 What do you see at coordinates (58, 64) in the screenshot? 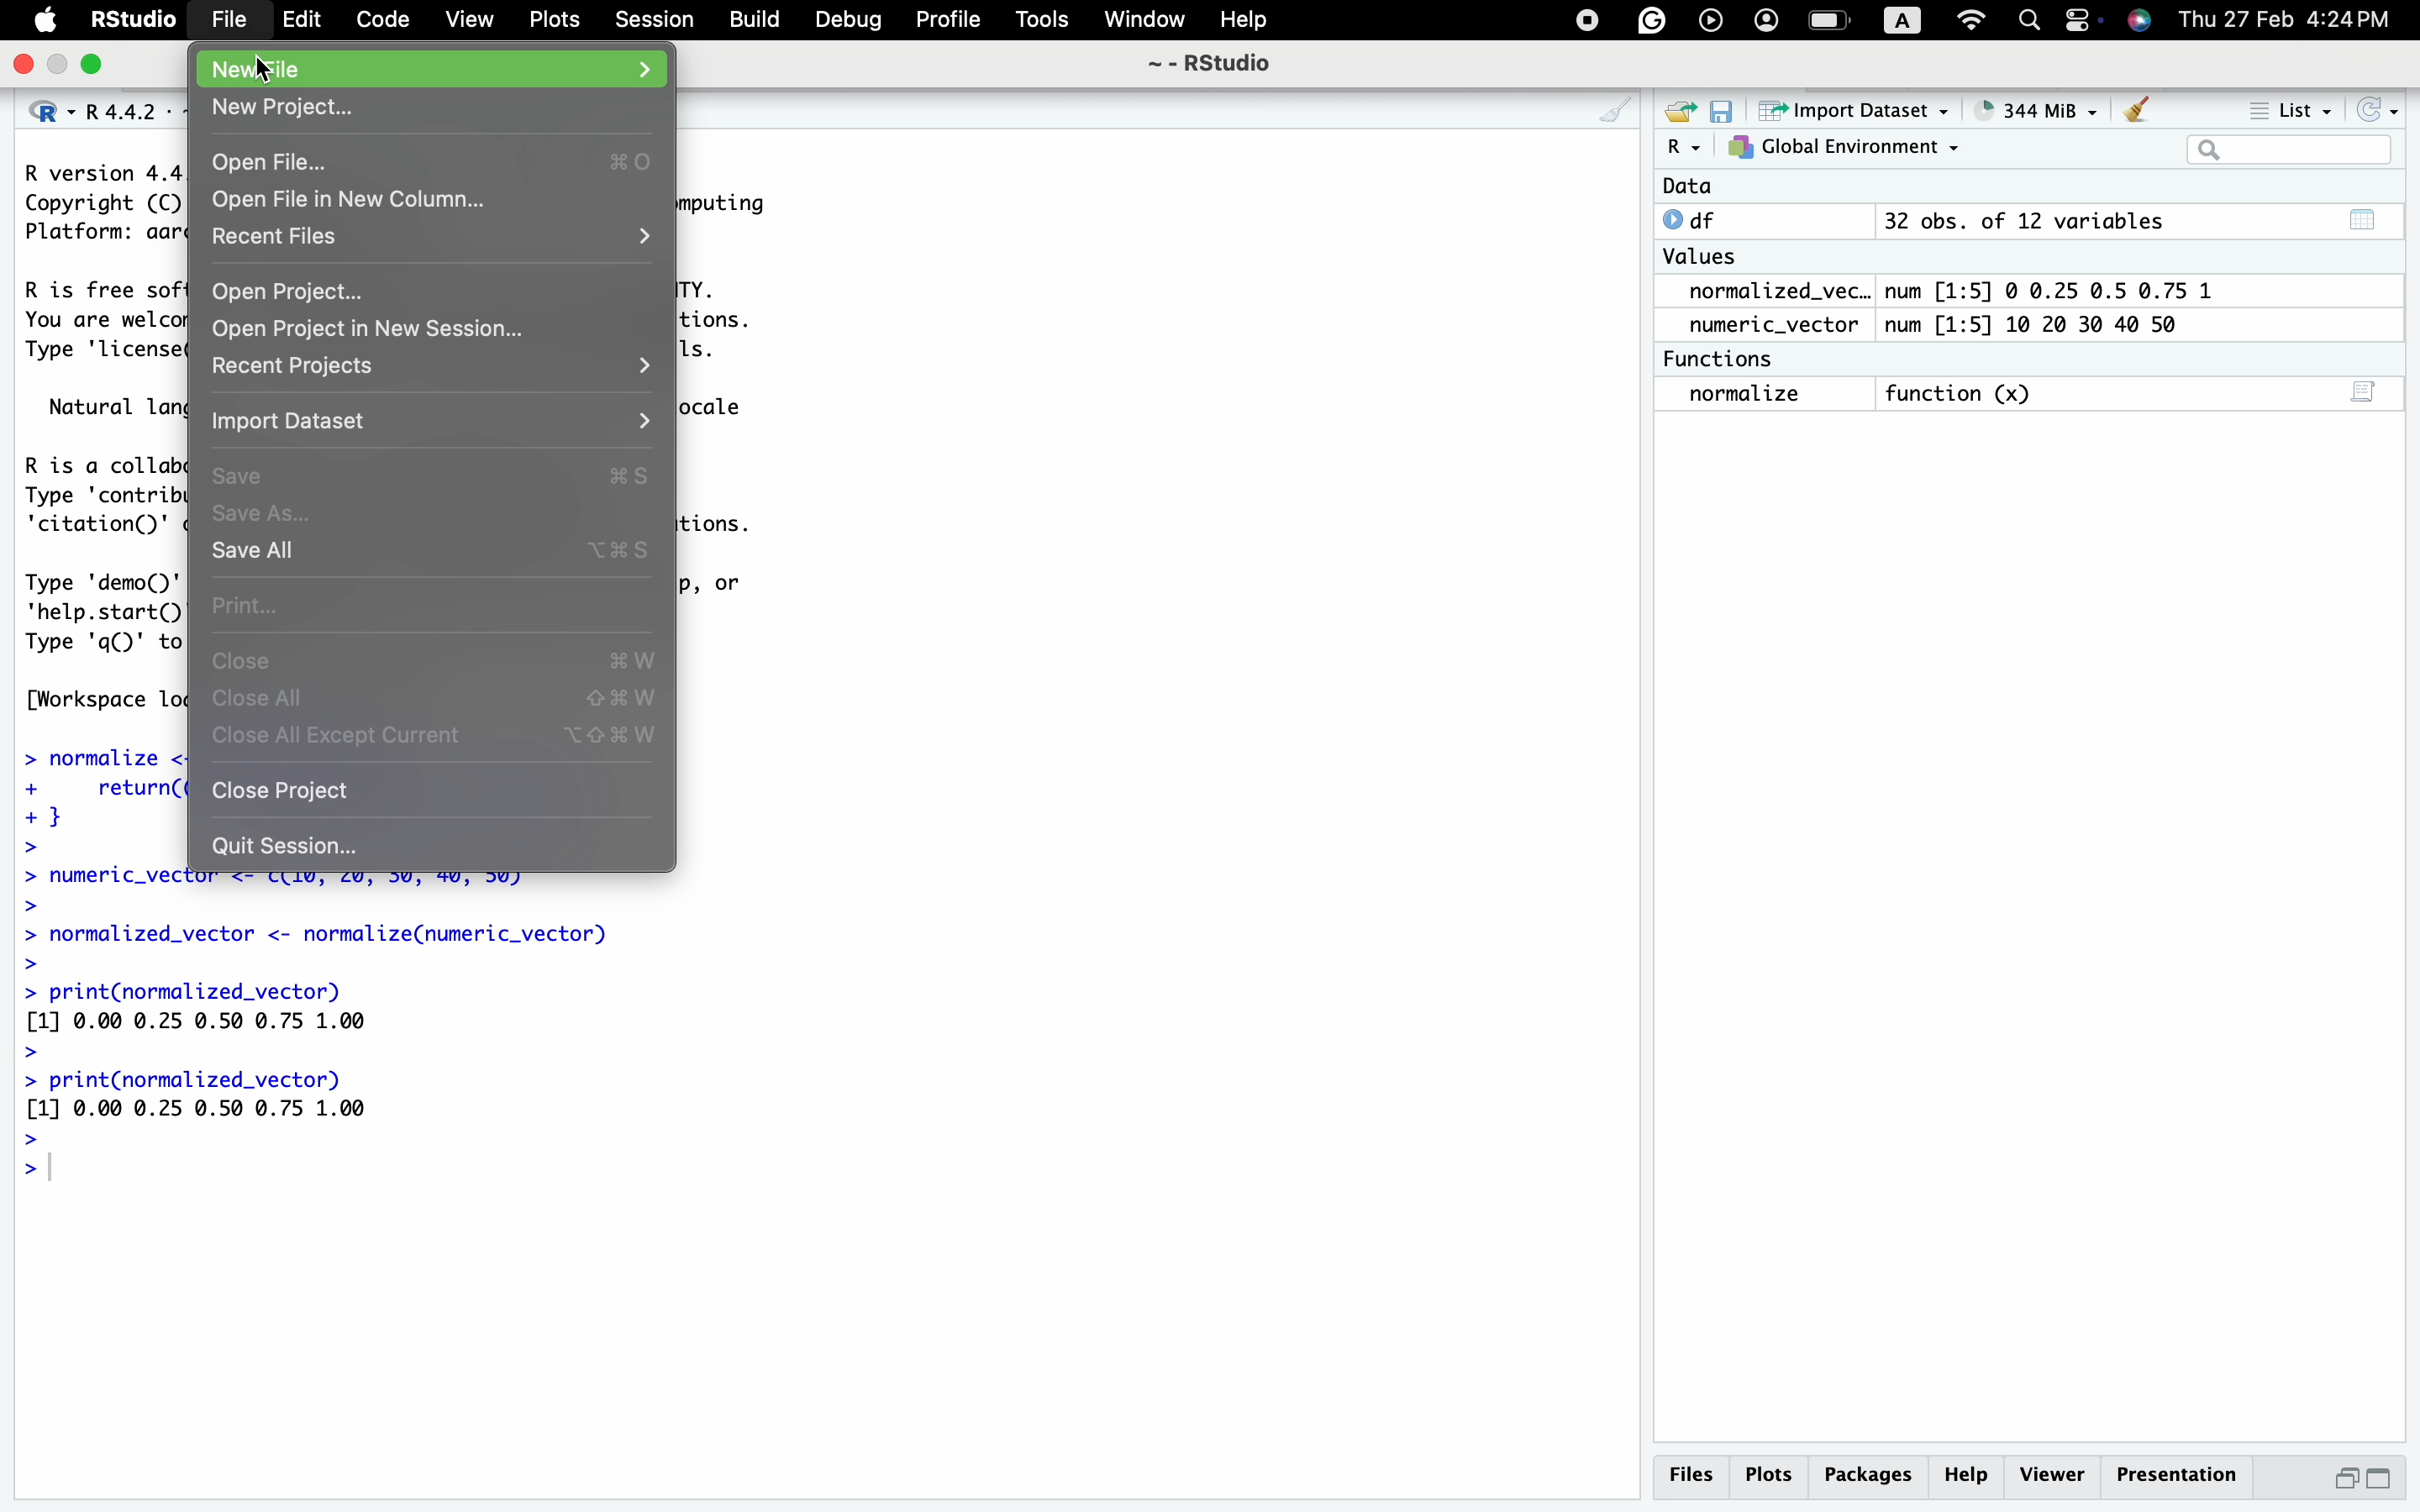
I see `maximize` at bounding box center [58, 64].